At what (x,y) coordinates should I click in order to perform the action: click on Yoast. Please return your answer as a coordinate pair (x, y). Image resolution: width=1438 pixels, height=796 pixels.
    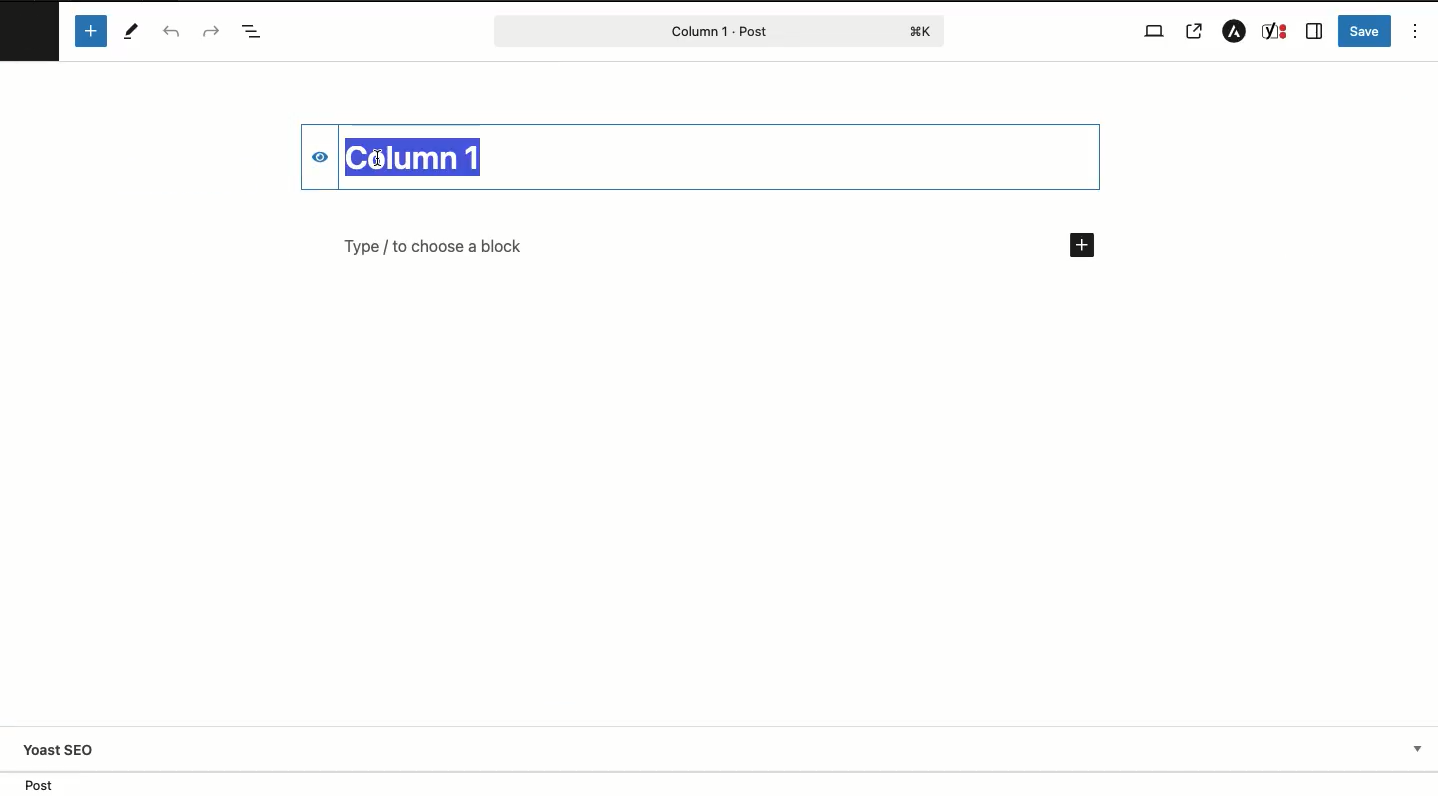
    Looking at the image, I should click on (1276, 32).